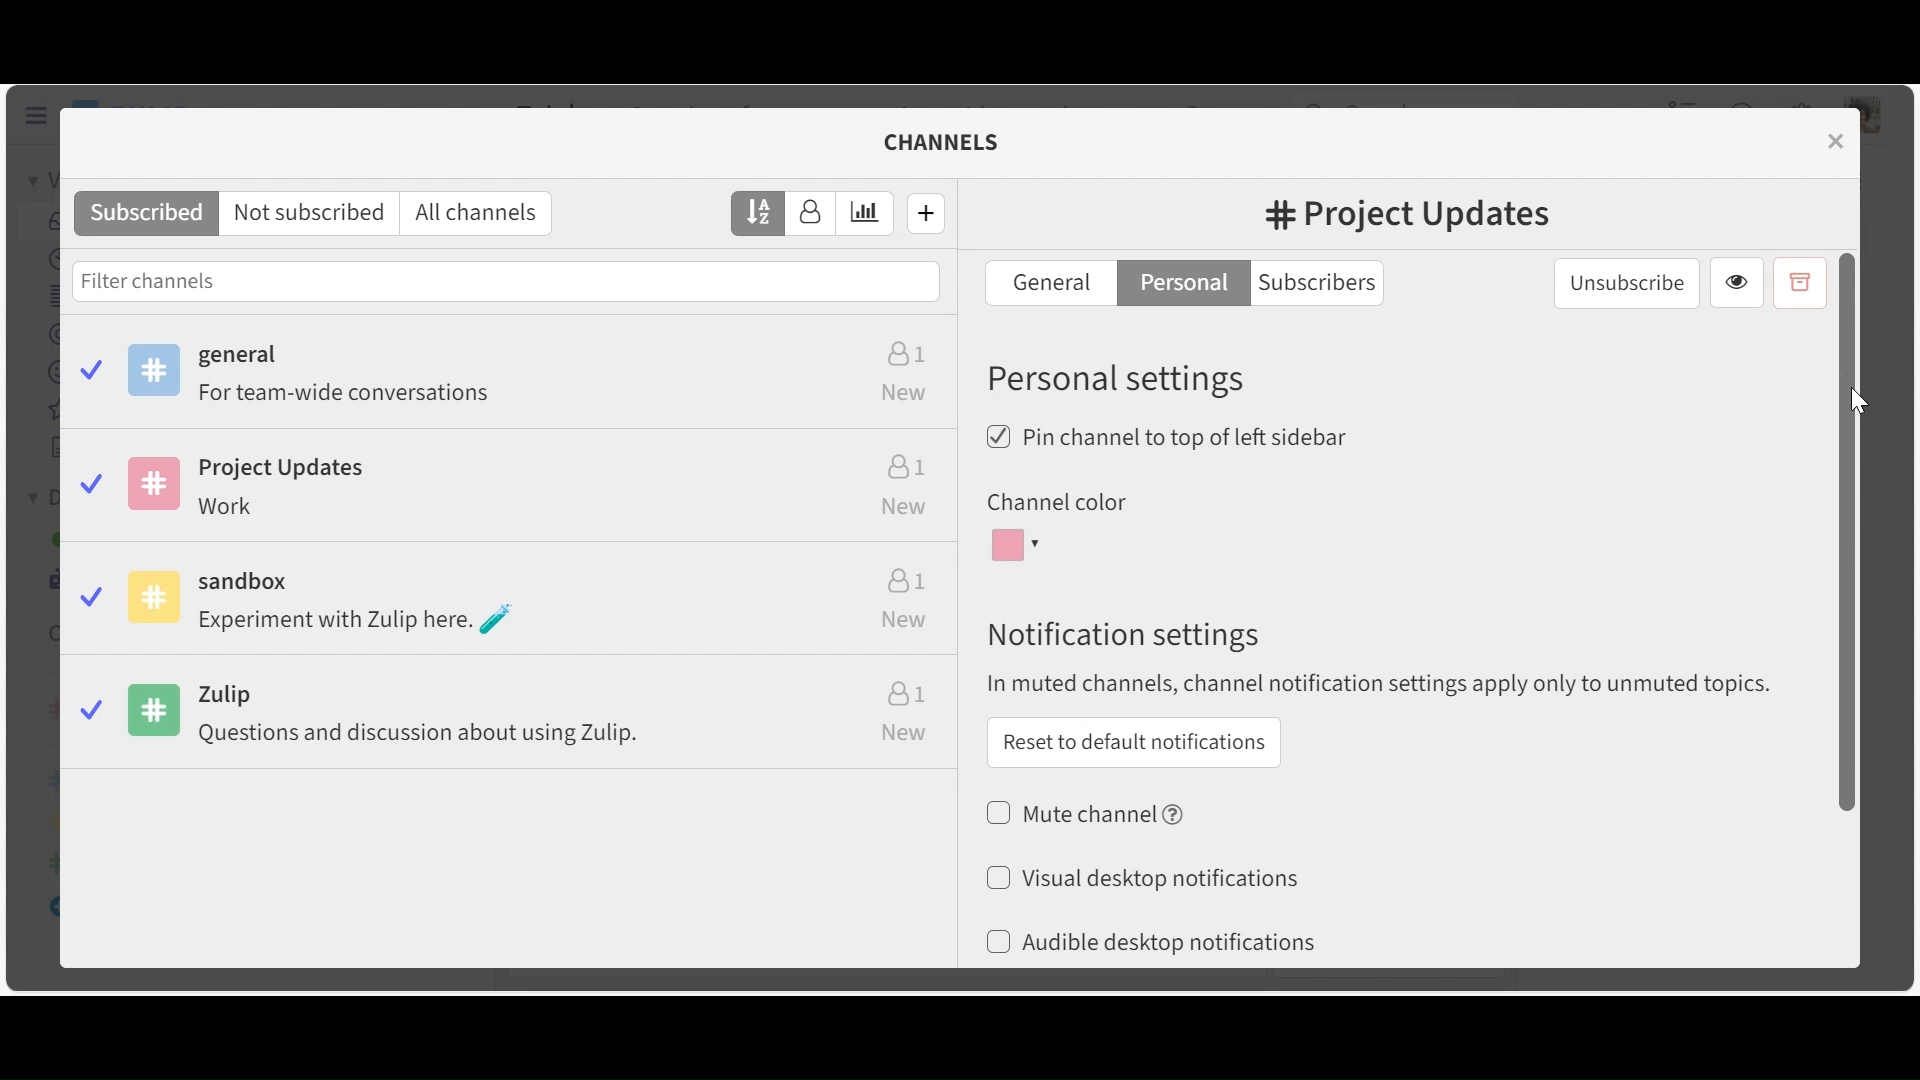 The height and width of the screenshot is (1080, 1920). What do you see at coordinates (513, 378) in the screenshot?
I see `Subscribed channels` at bounding box center [513, 378].